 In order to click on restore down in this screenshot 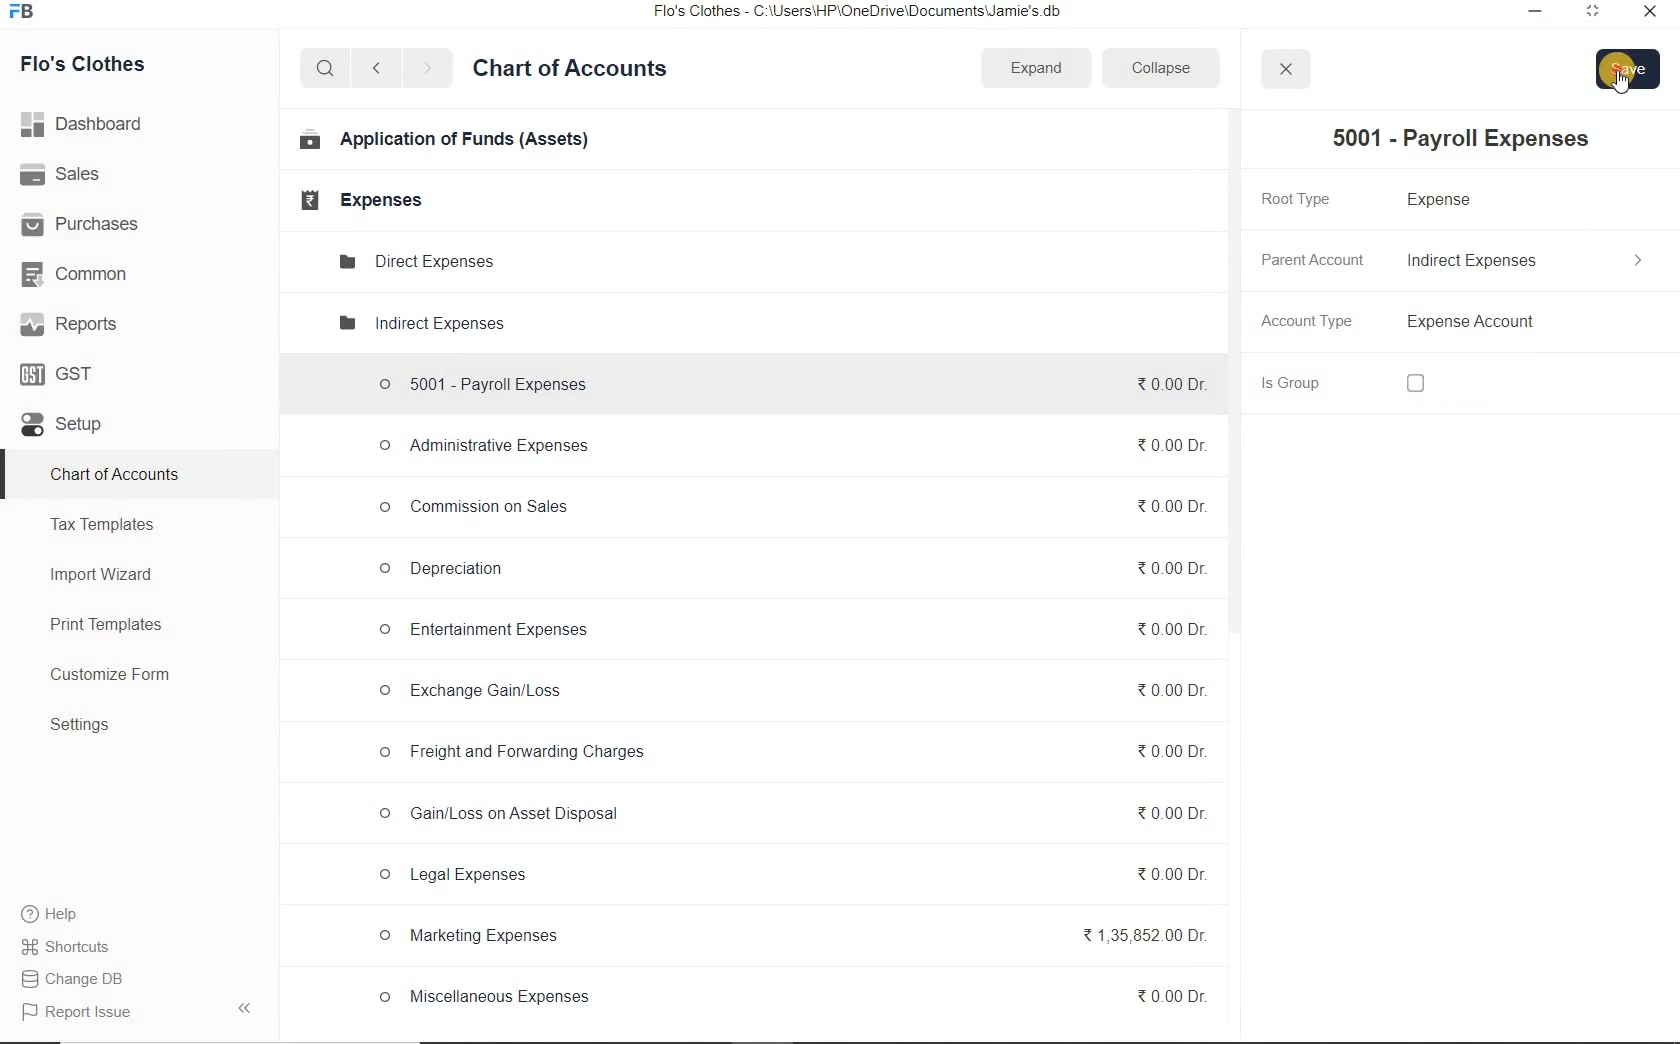, I will do `click(1591, 15)`.